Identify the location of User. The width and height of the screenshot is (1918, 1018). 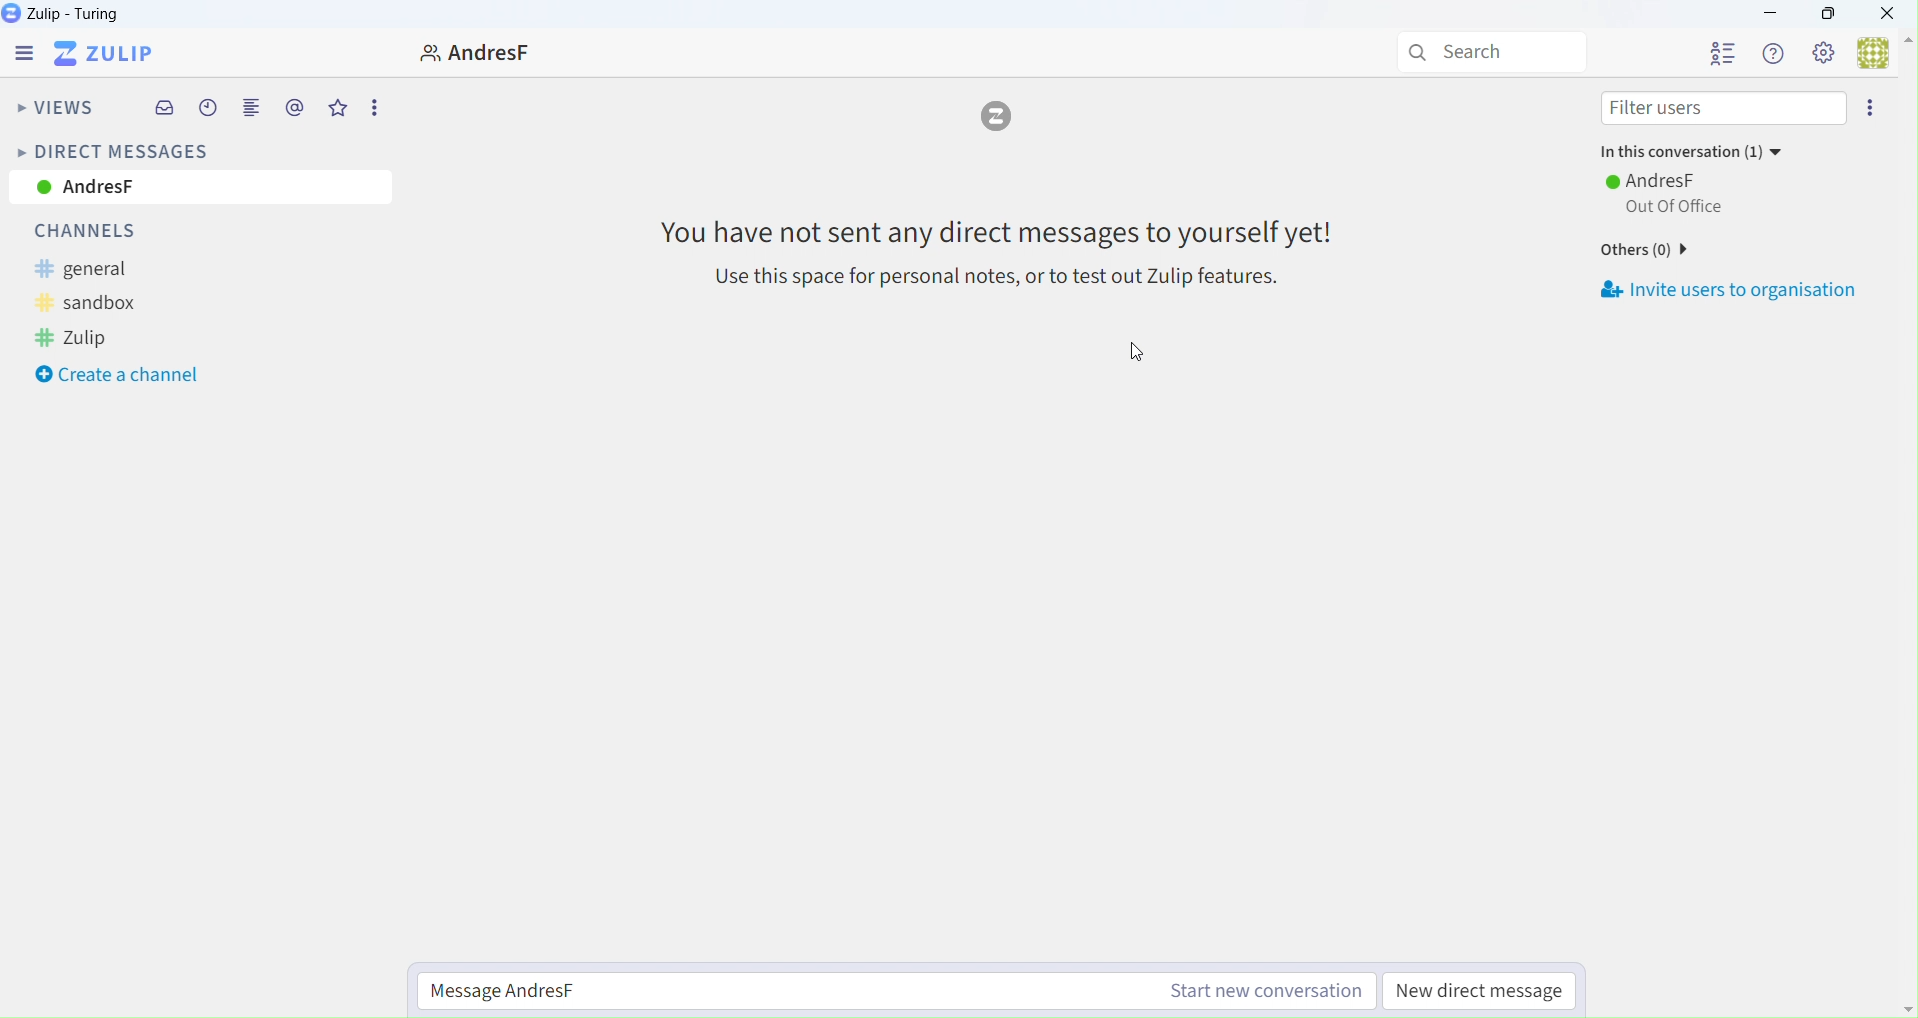
(1883, 60).